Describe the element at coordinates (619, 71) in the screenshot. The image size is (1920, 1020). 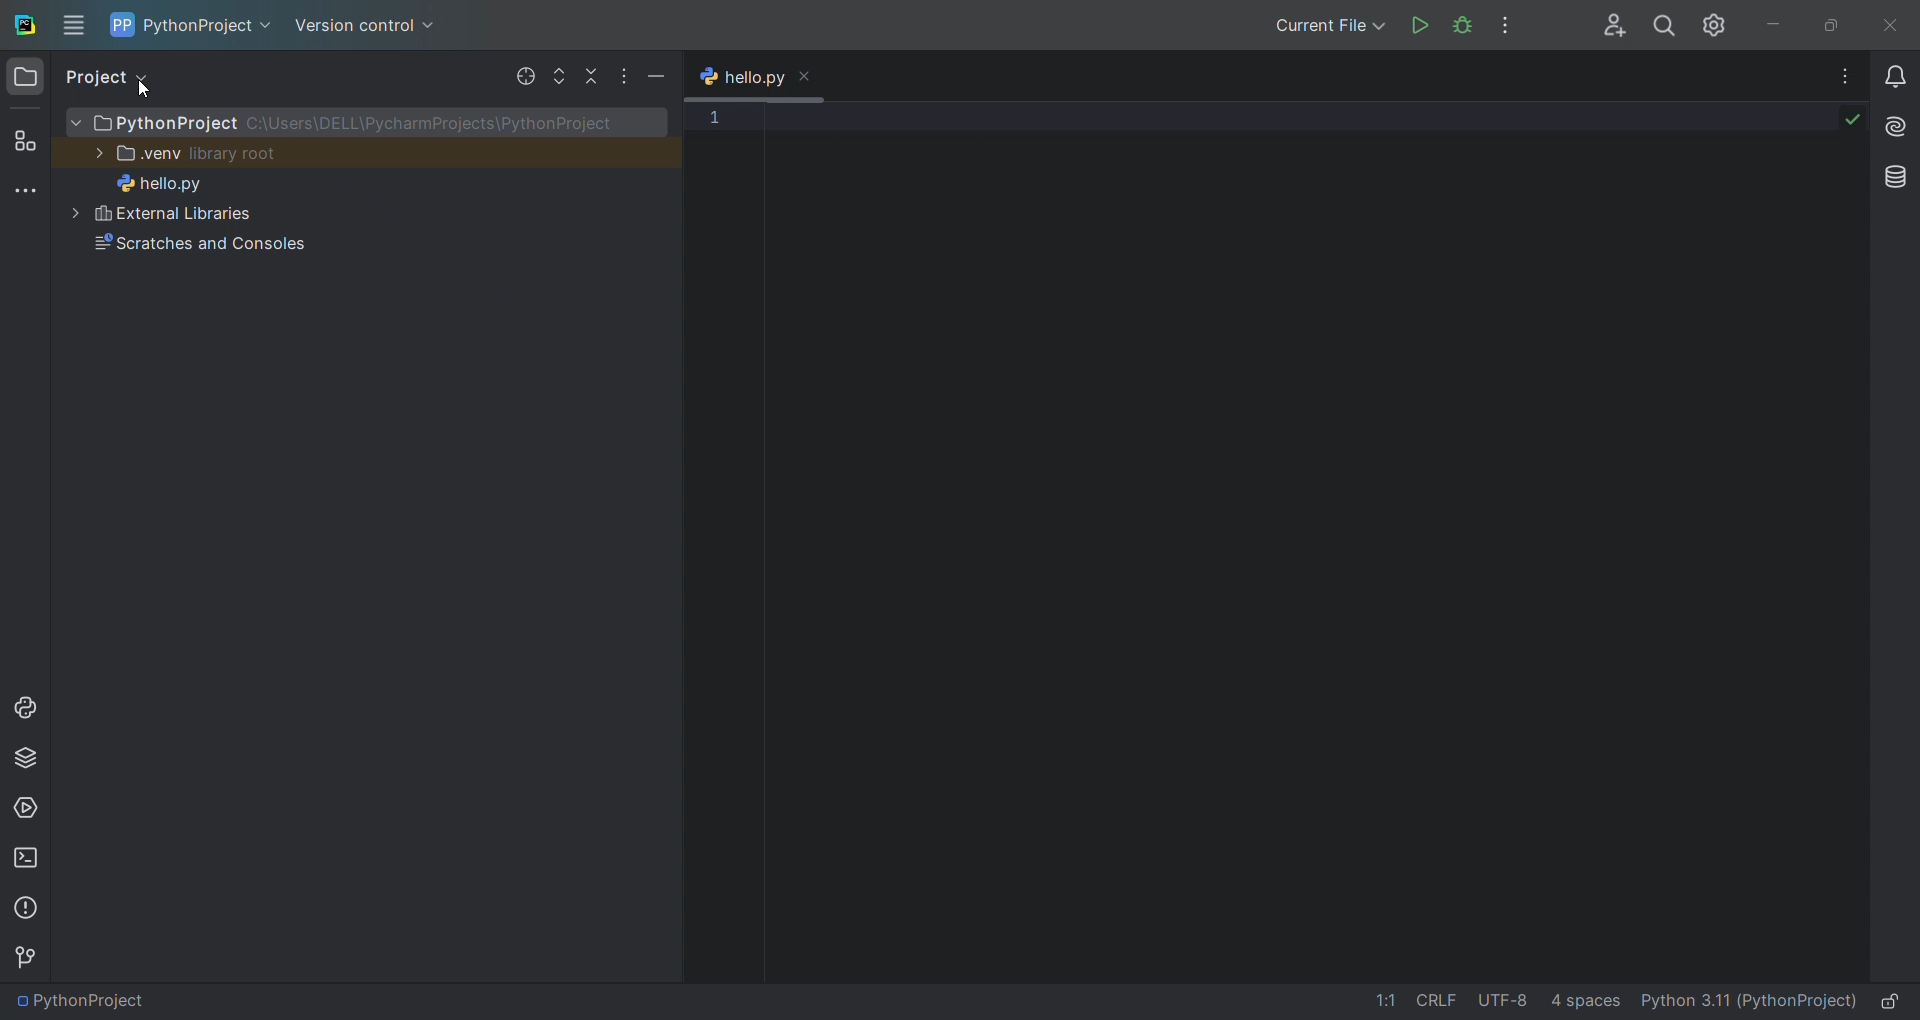
I see `options` at that location.